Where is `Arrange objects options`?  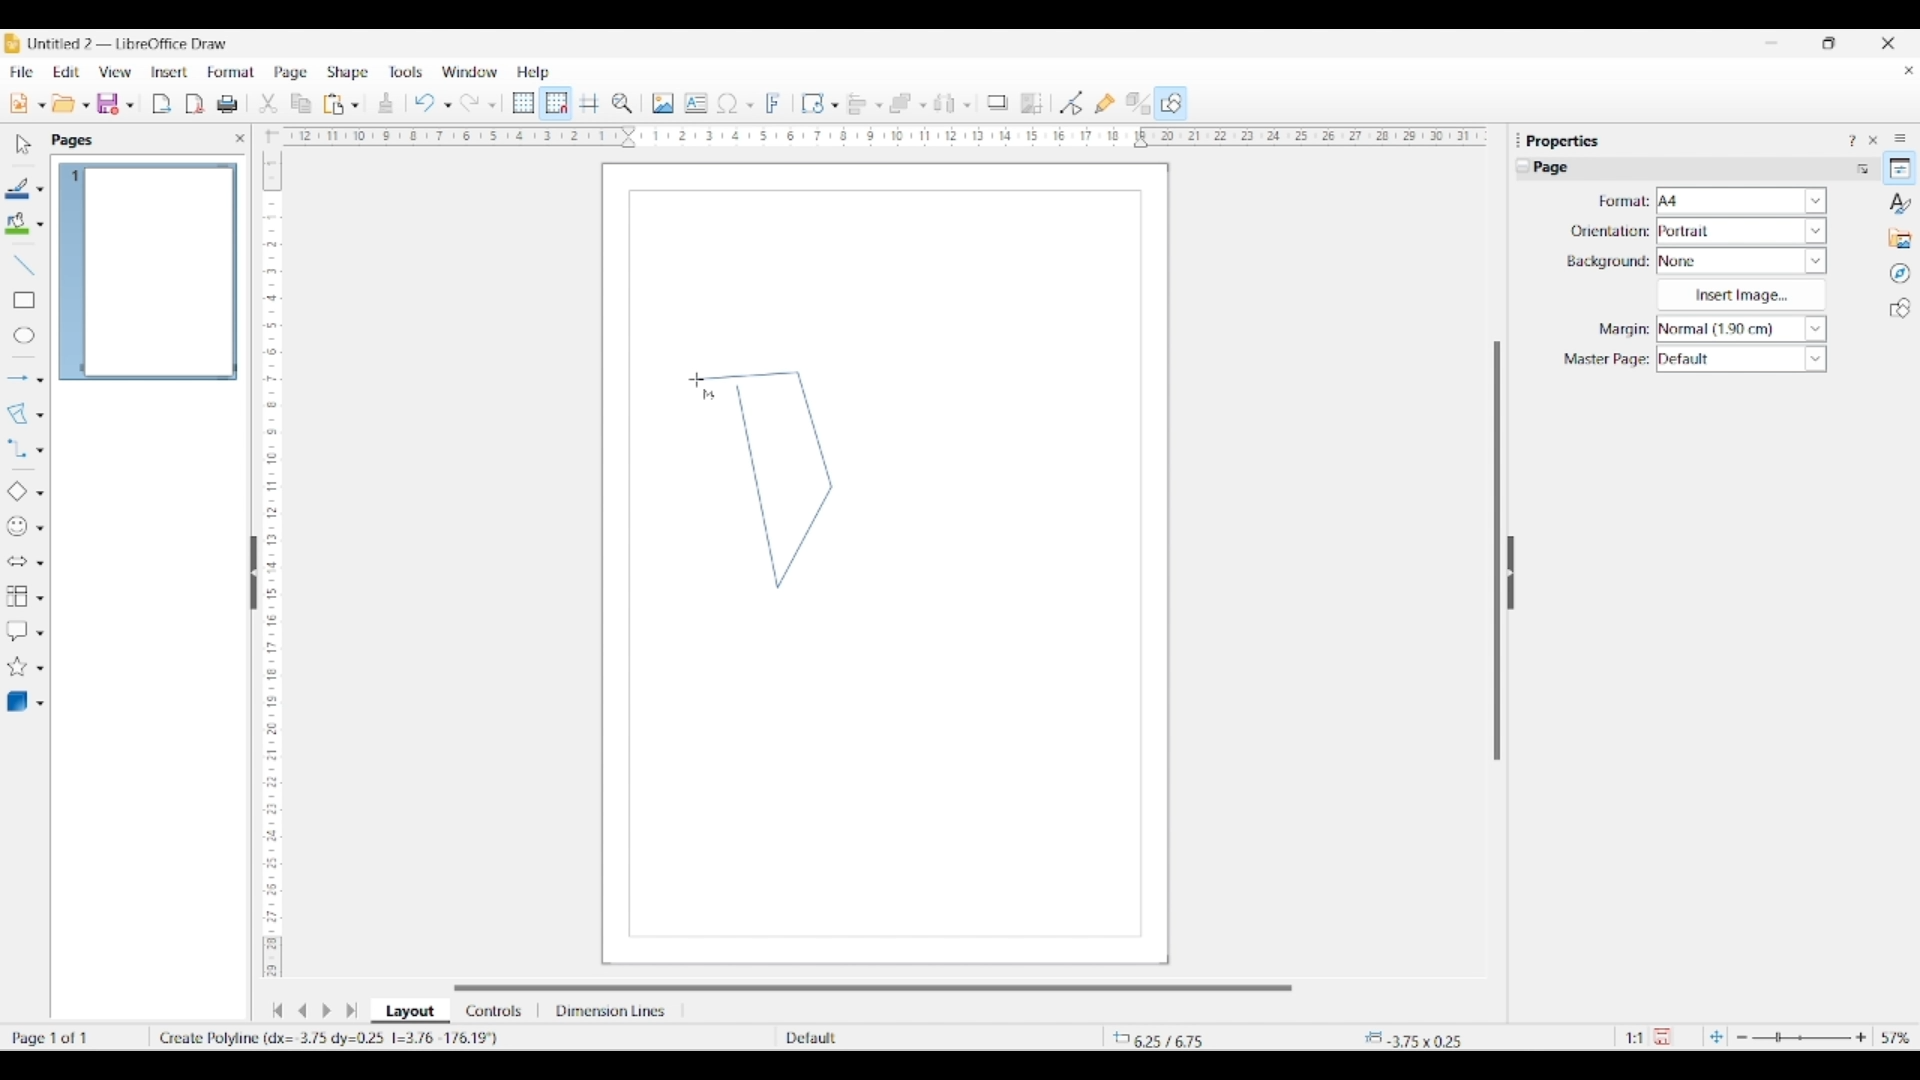
Arrange objects options is located at coordinates (923, 106).